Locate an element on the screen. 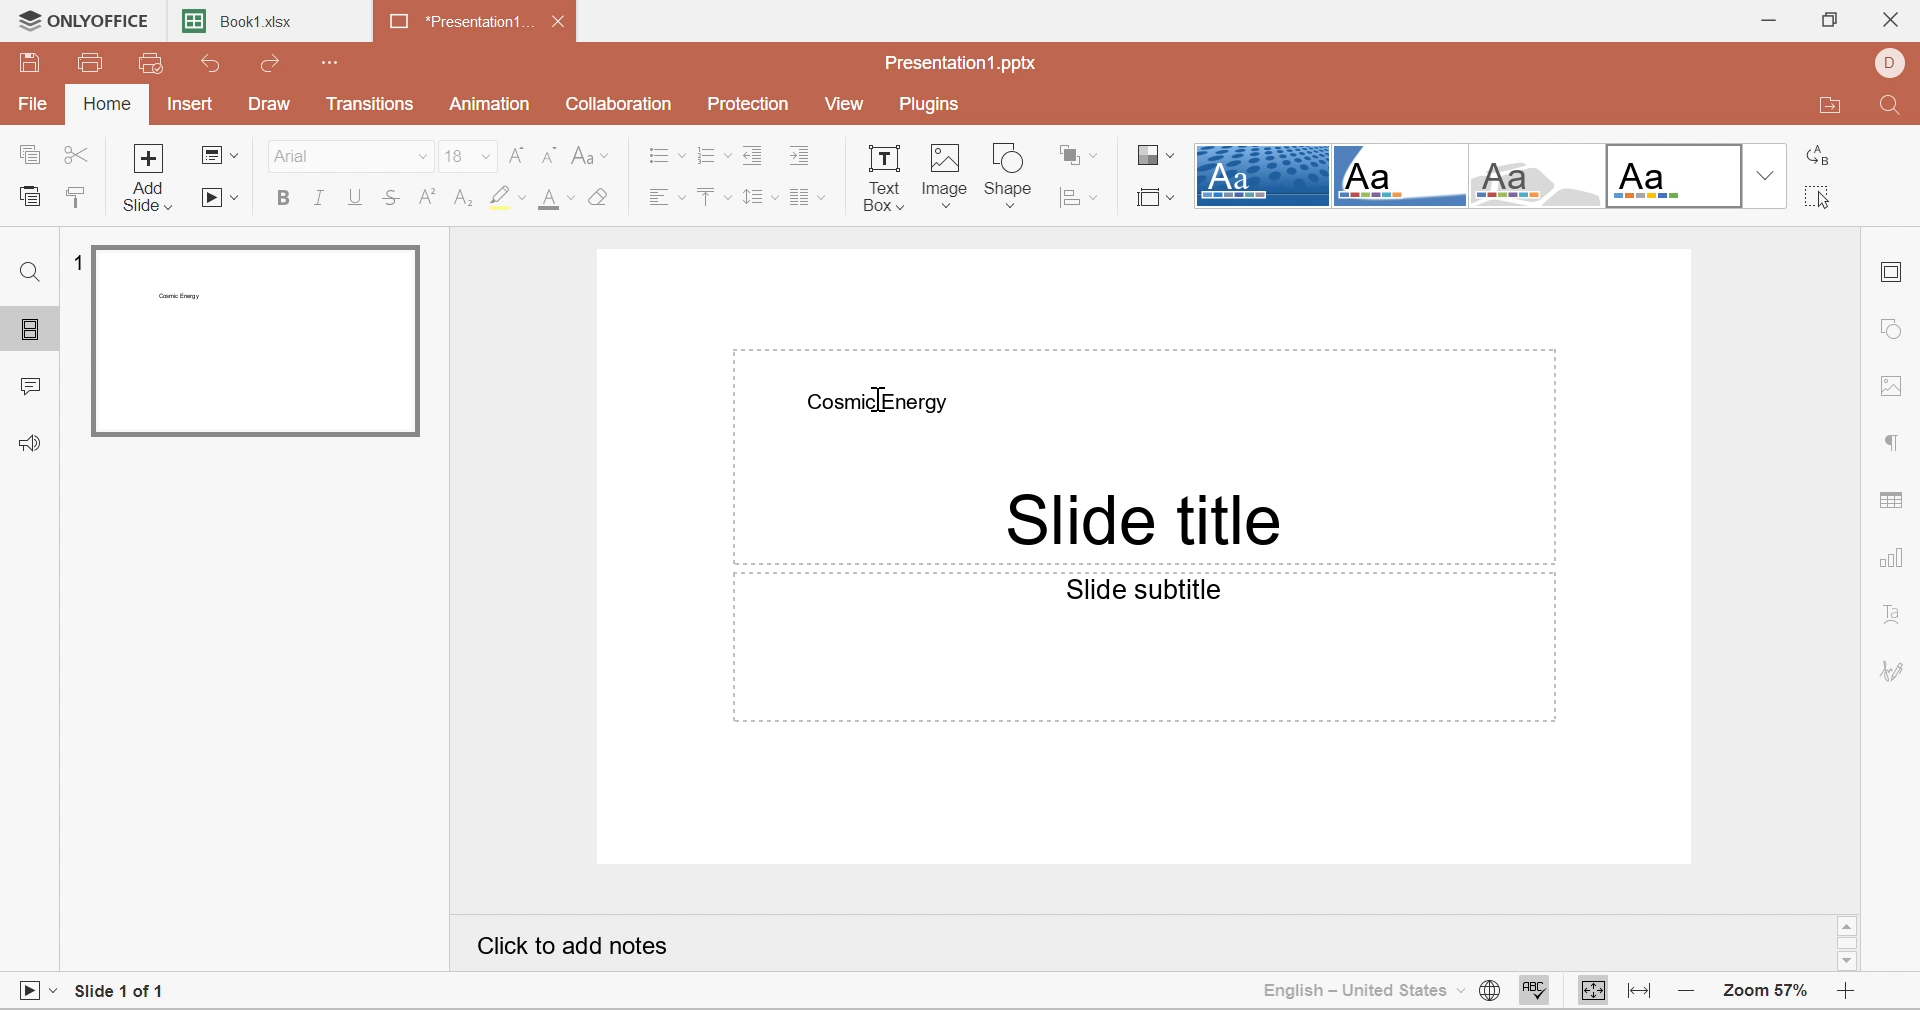  Change color theme is located at coordinates (1156, 158).